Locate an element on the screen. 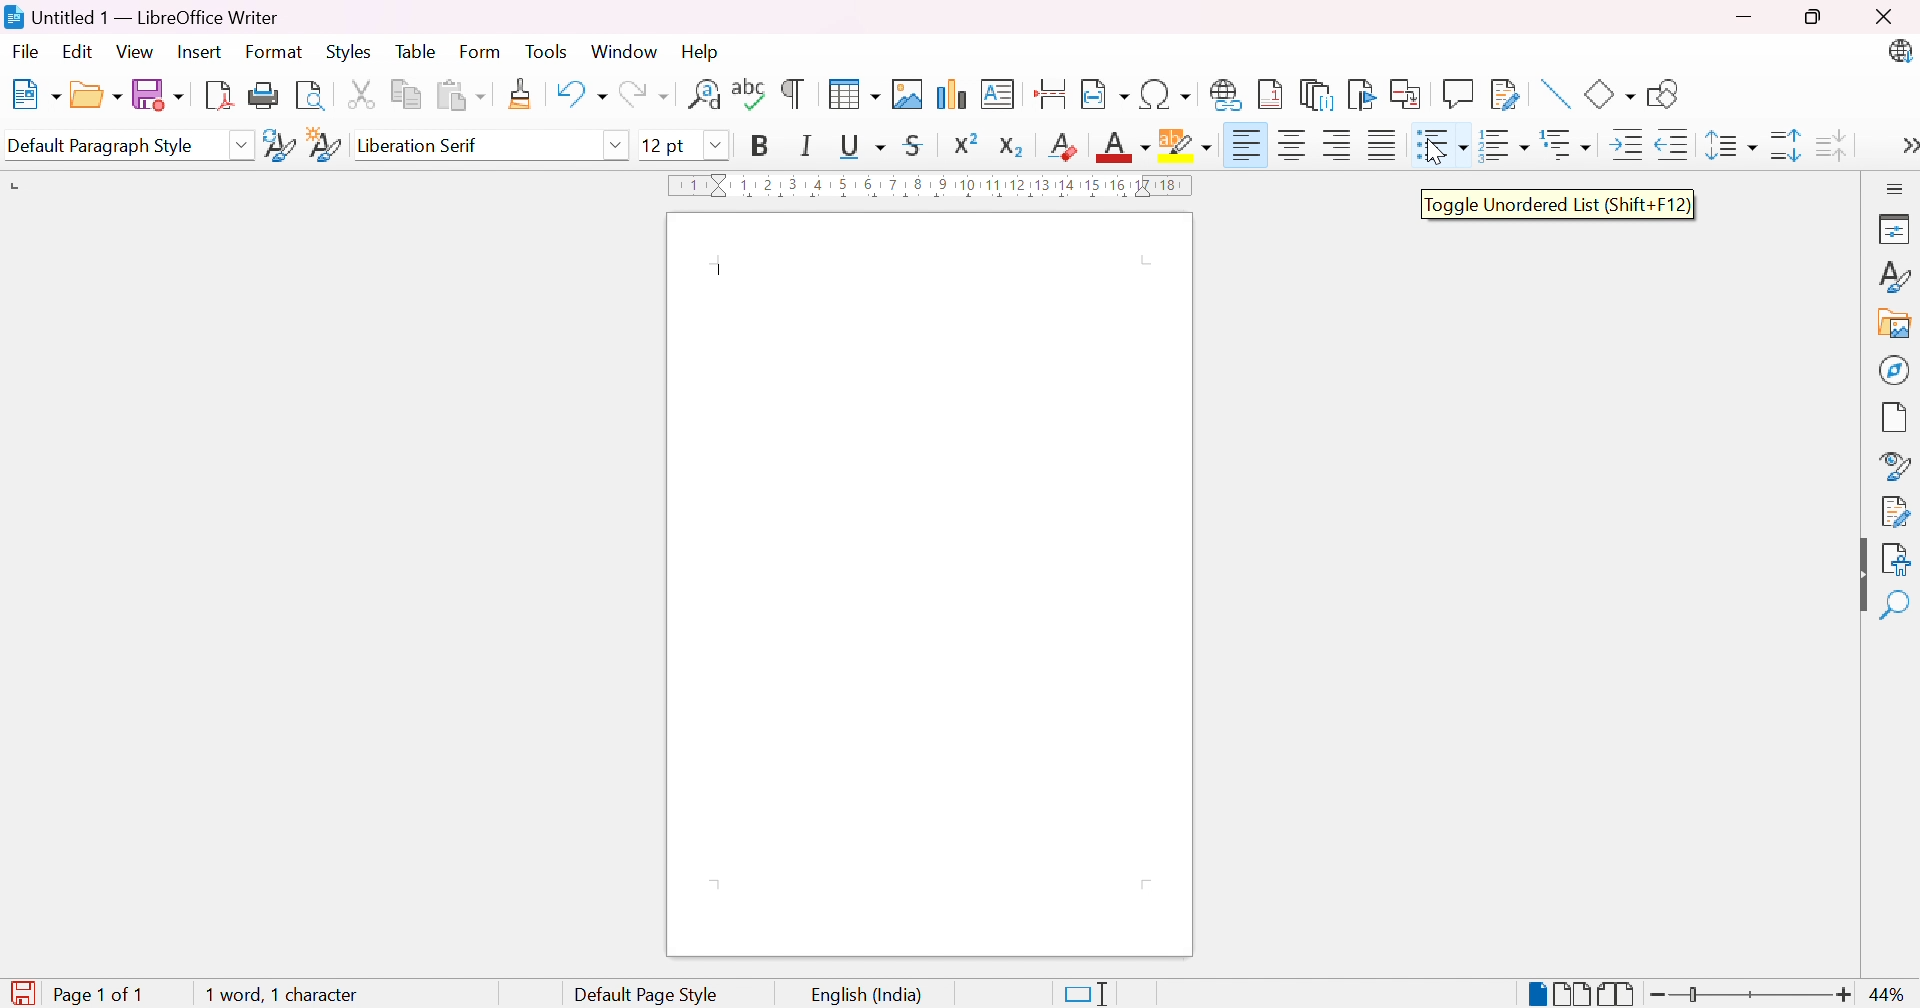  Insert line. is located at coordinates (1558, 95).